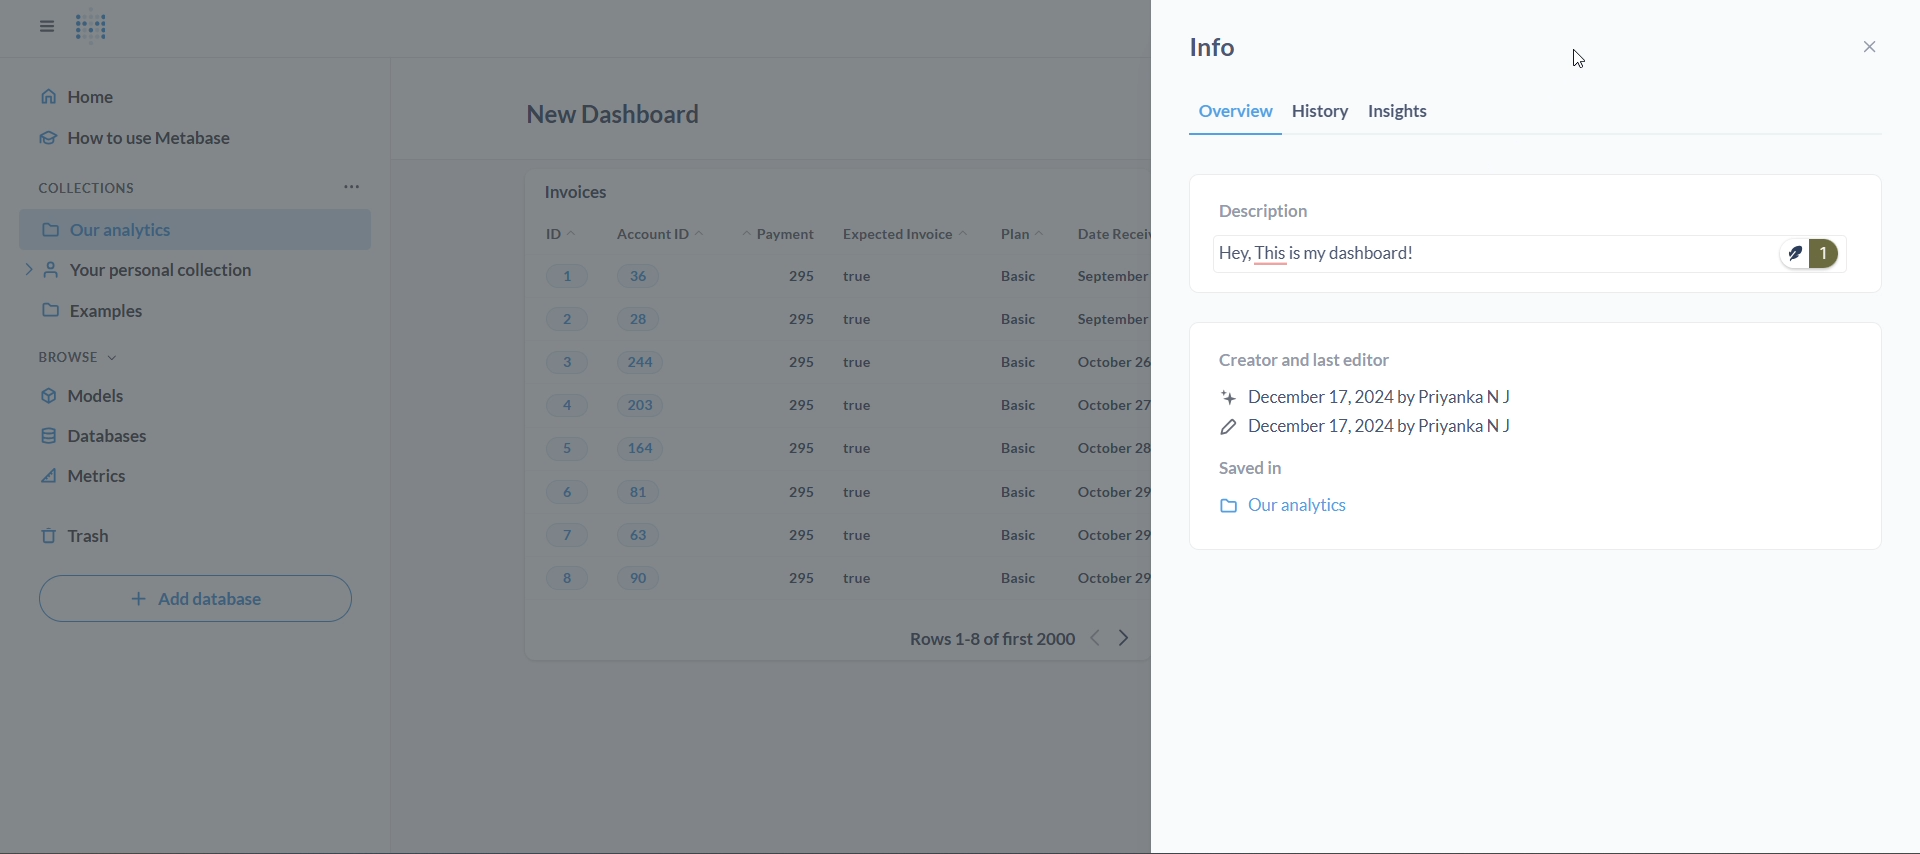 The width and height of the screenshot is (1920, 854). I want to click on Basic, so click(1013, 578).